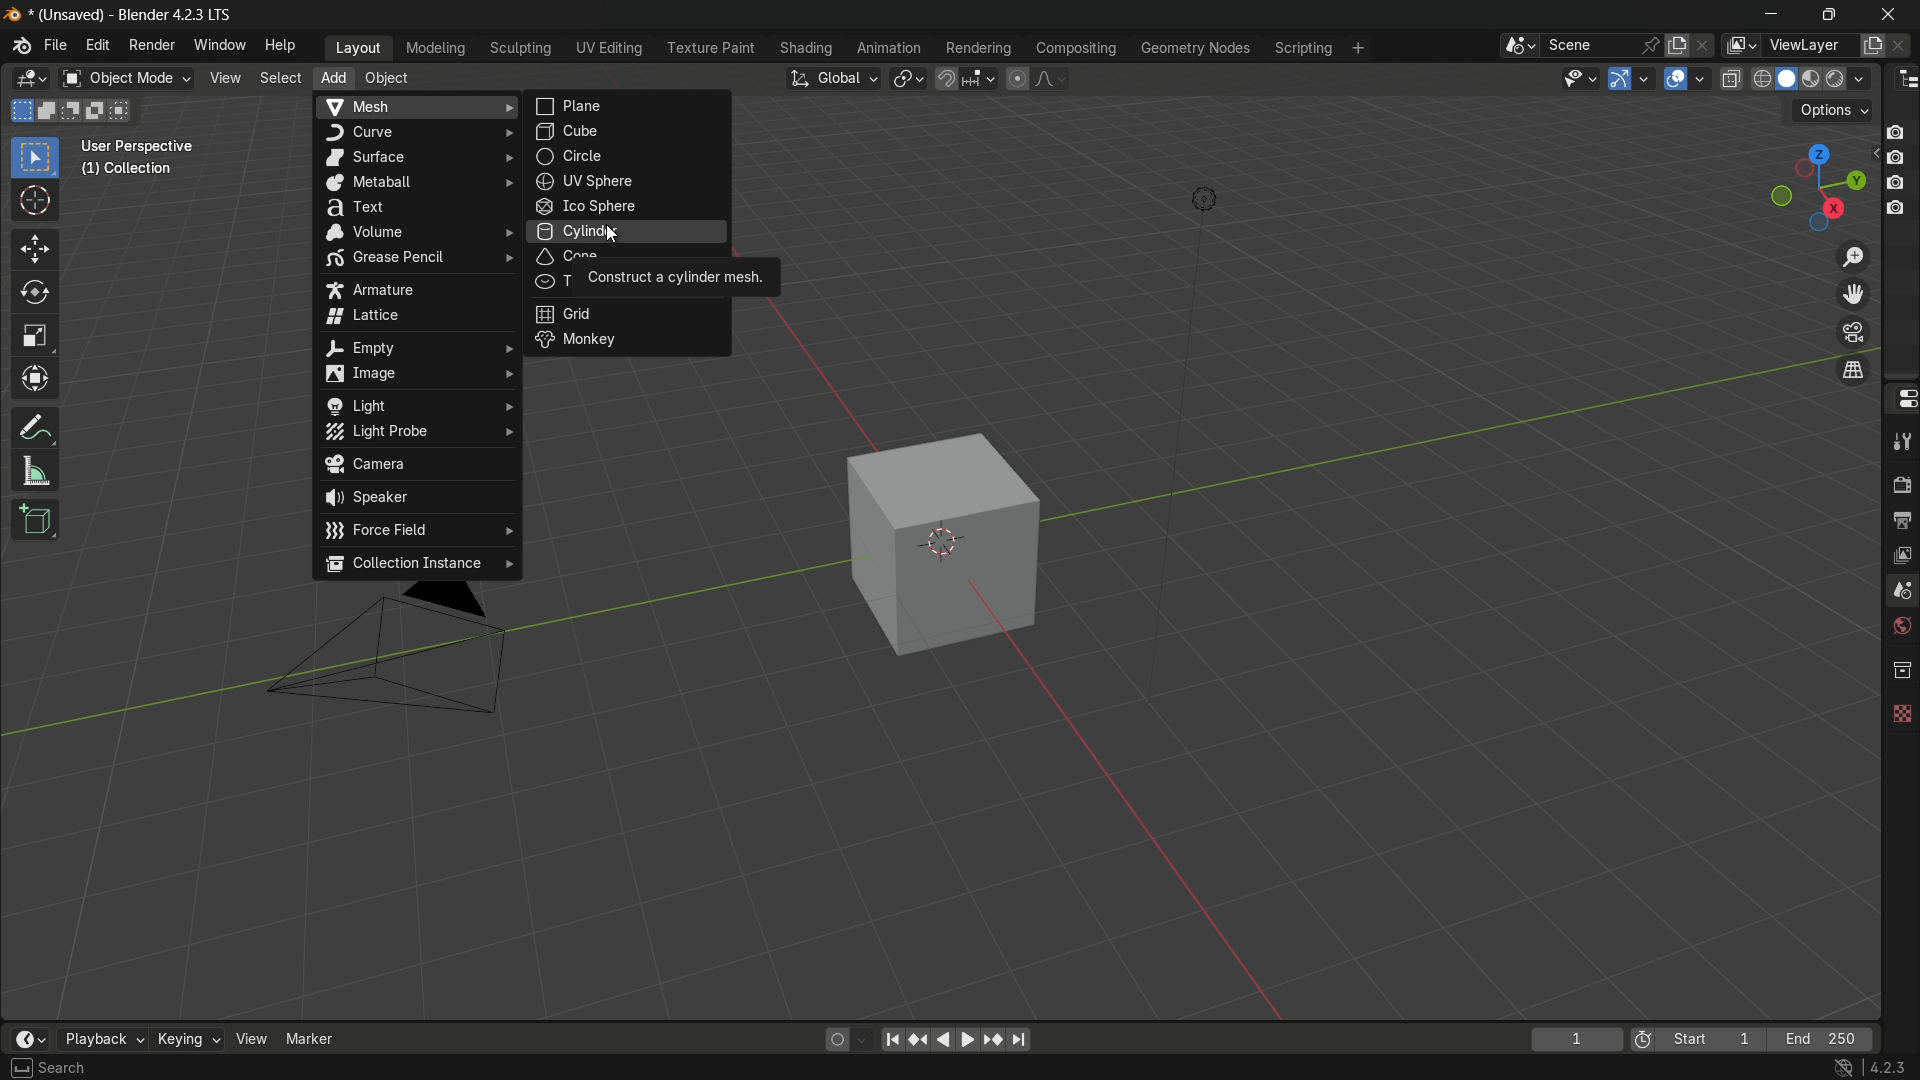  What do you see at coordinates (55, 46) in the screenshot?
I see `file menu` at bounding box center [55, 46].